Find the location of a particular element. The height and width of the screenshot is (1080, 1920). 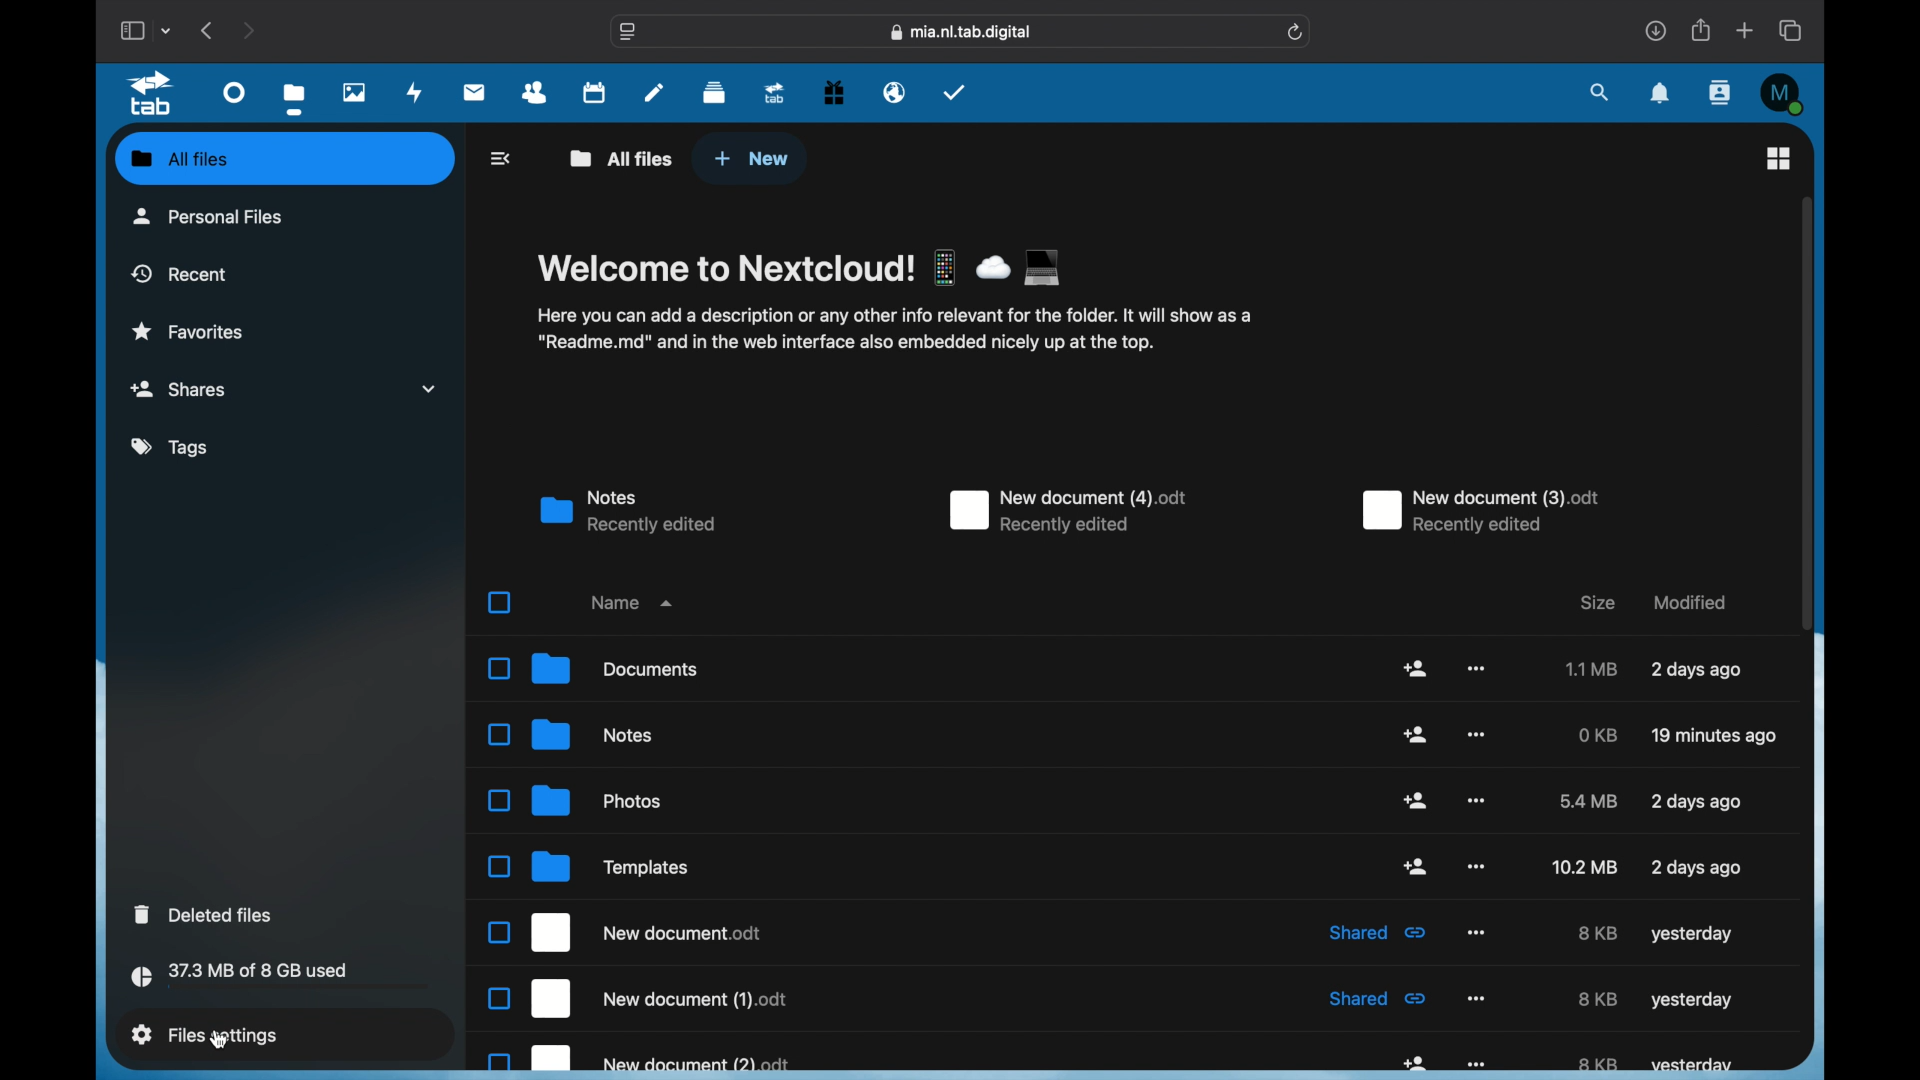

modified is located at coordinates (1696, 868).